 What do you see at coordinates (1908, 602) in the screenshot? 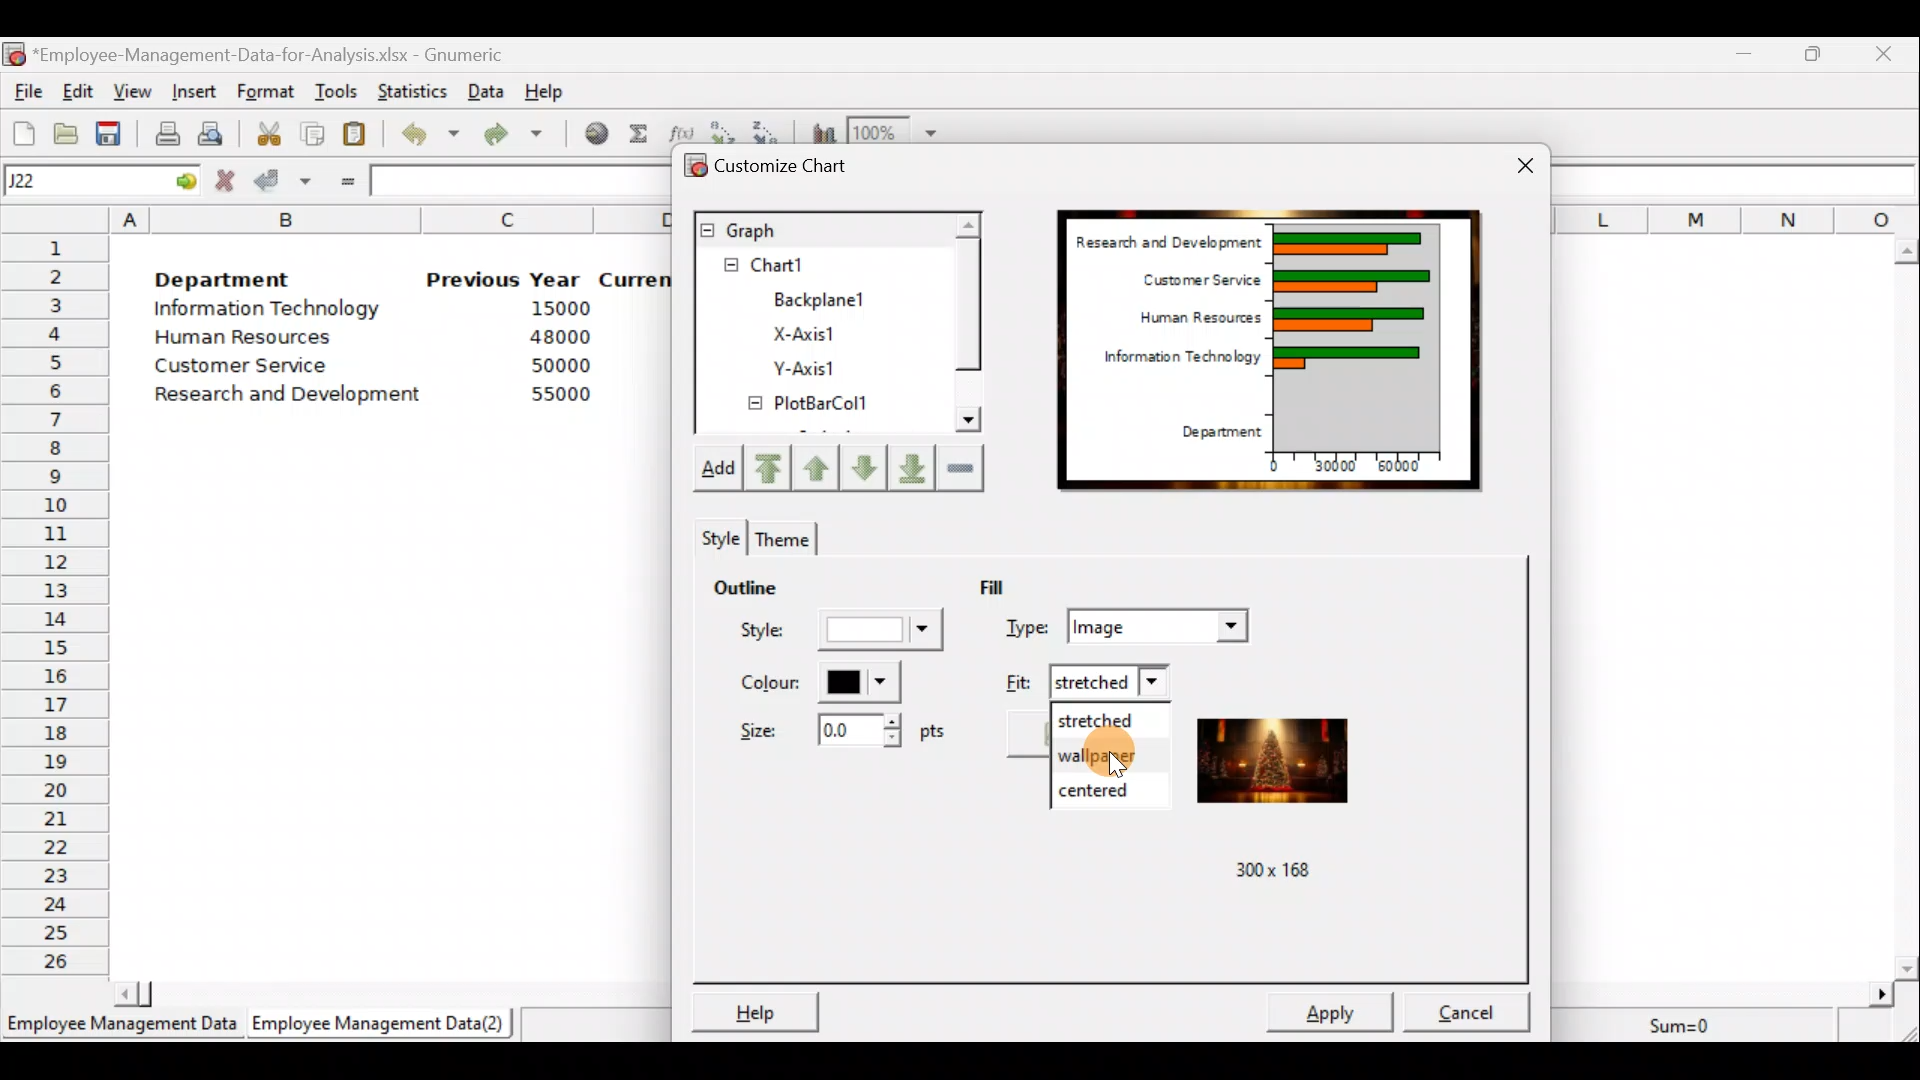
I see `Scroll bar` at bounding box center [1908, 602].